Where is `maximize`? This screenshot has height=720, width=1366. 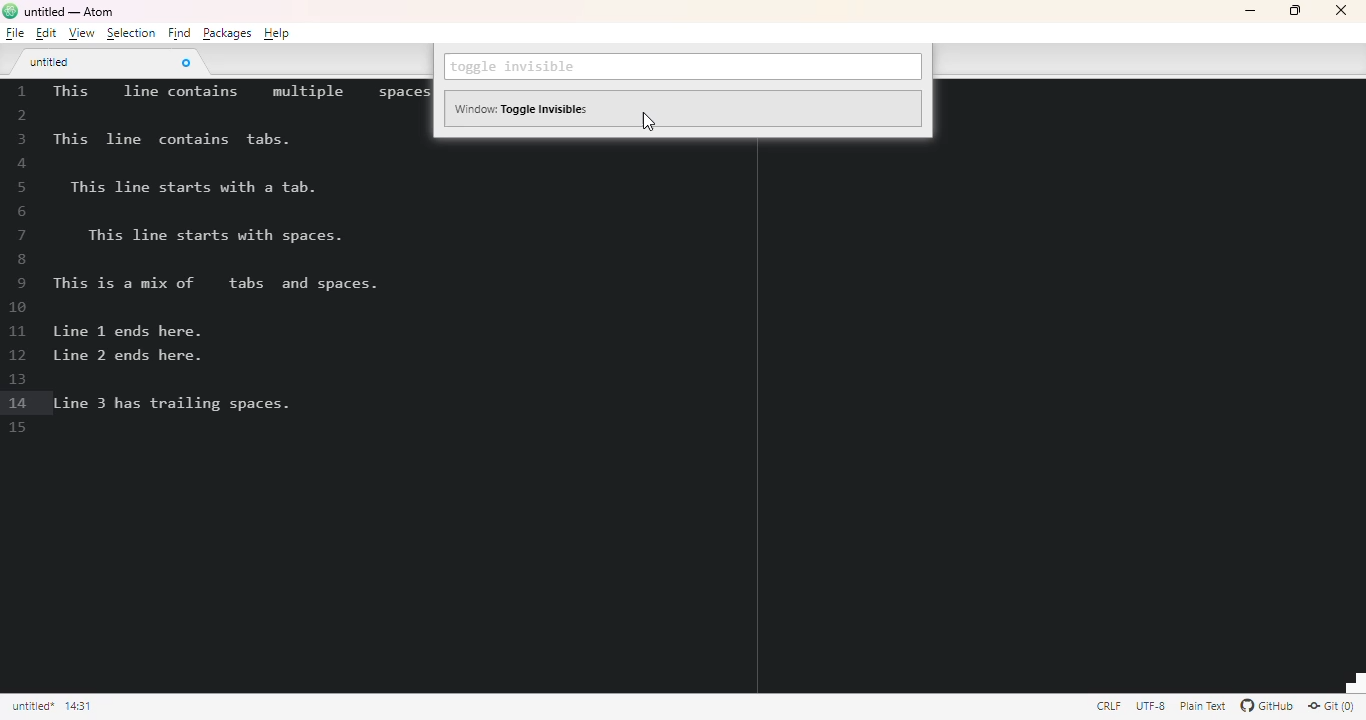
maximize is located at coordinates (1295, 10).